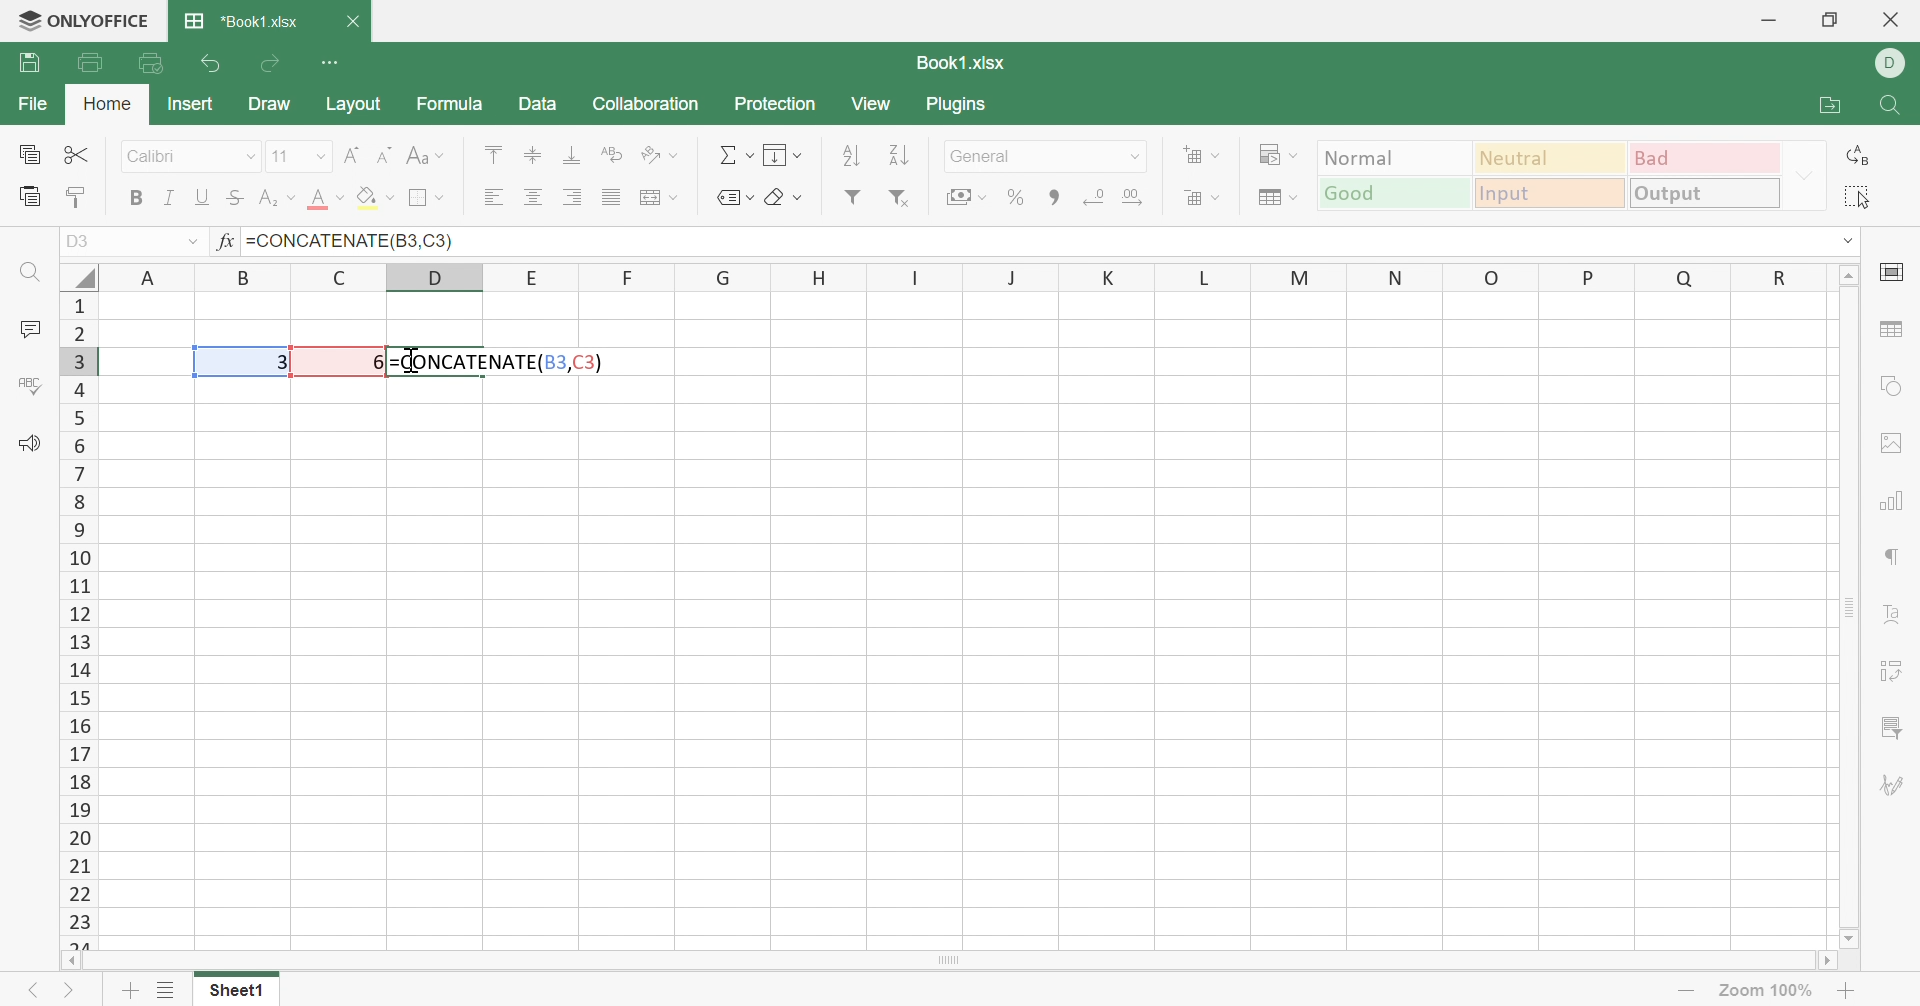 The width and height of the screenshot is (1920, 1006). I want to click on Minimize, so click(1773, 17).